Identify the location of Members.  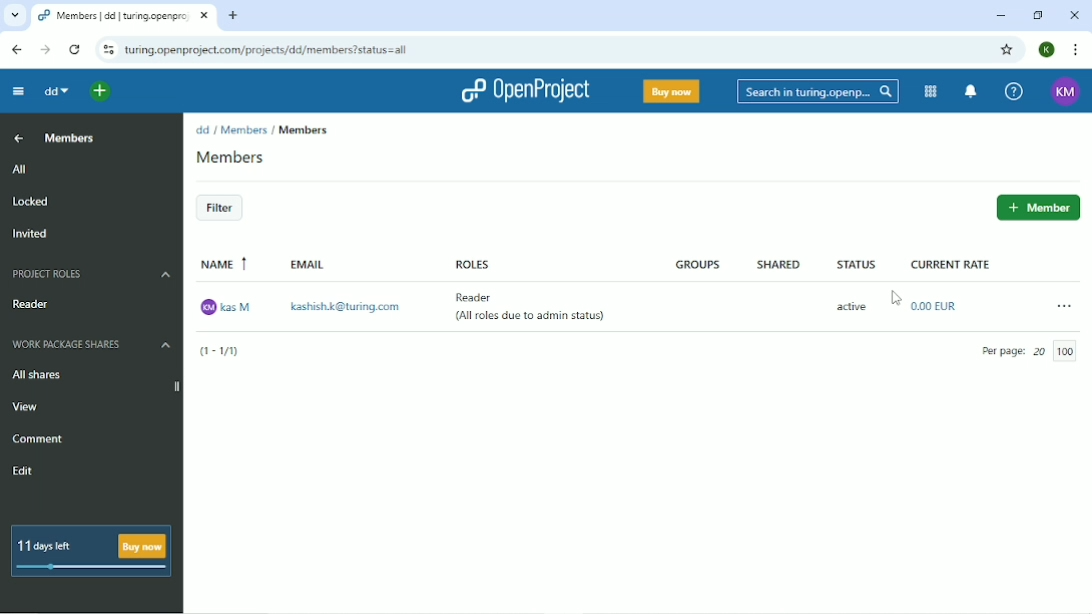
(244, 129).